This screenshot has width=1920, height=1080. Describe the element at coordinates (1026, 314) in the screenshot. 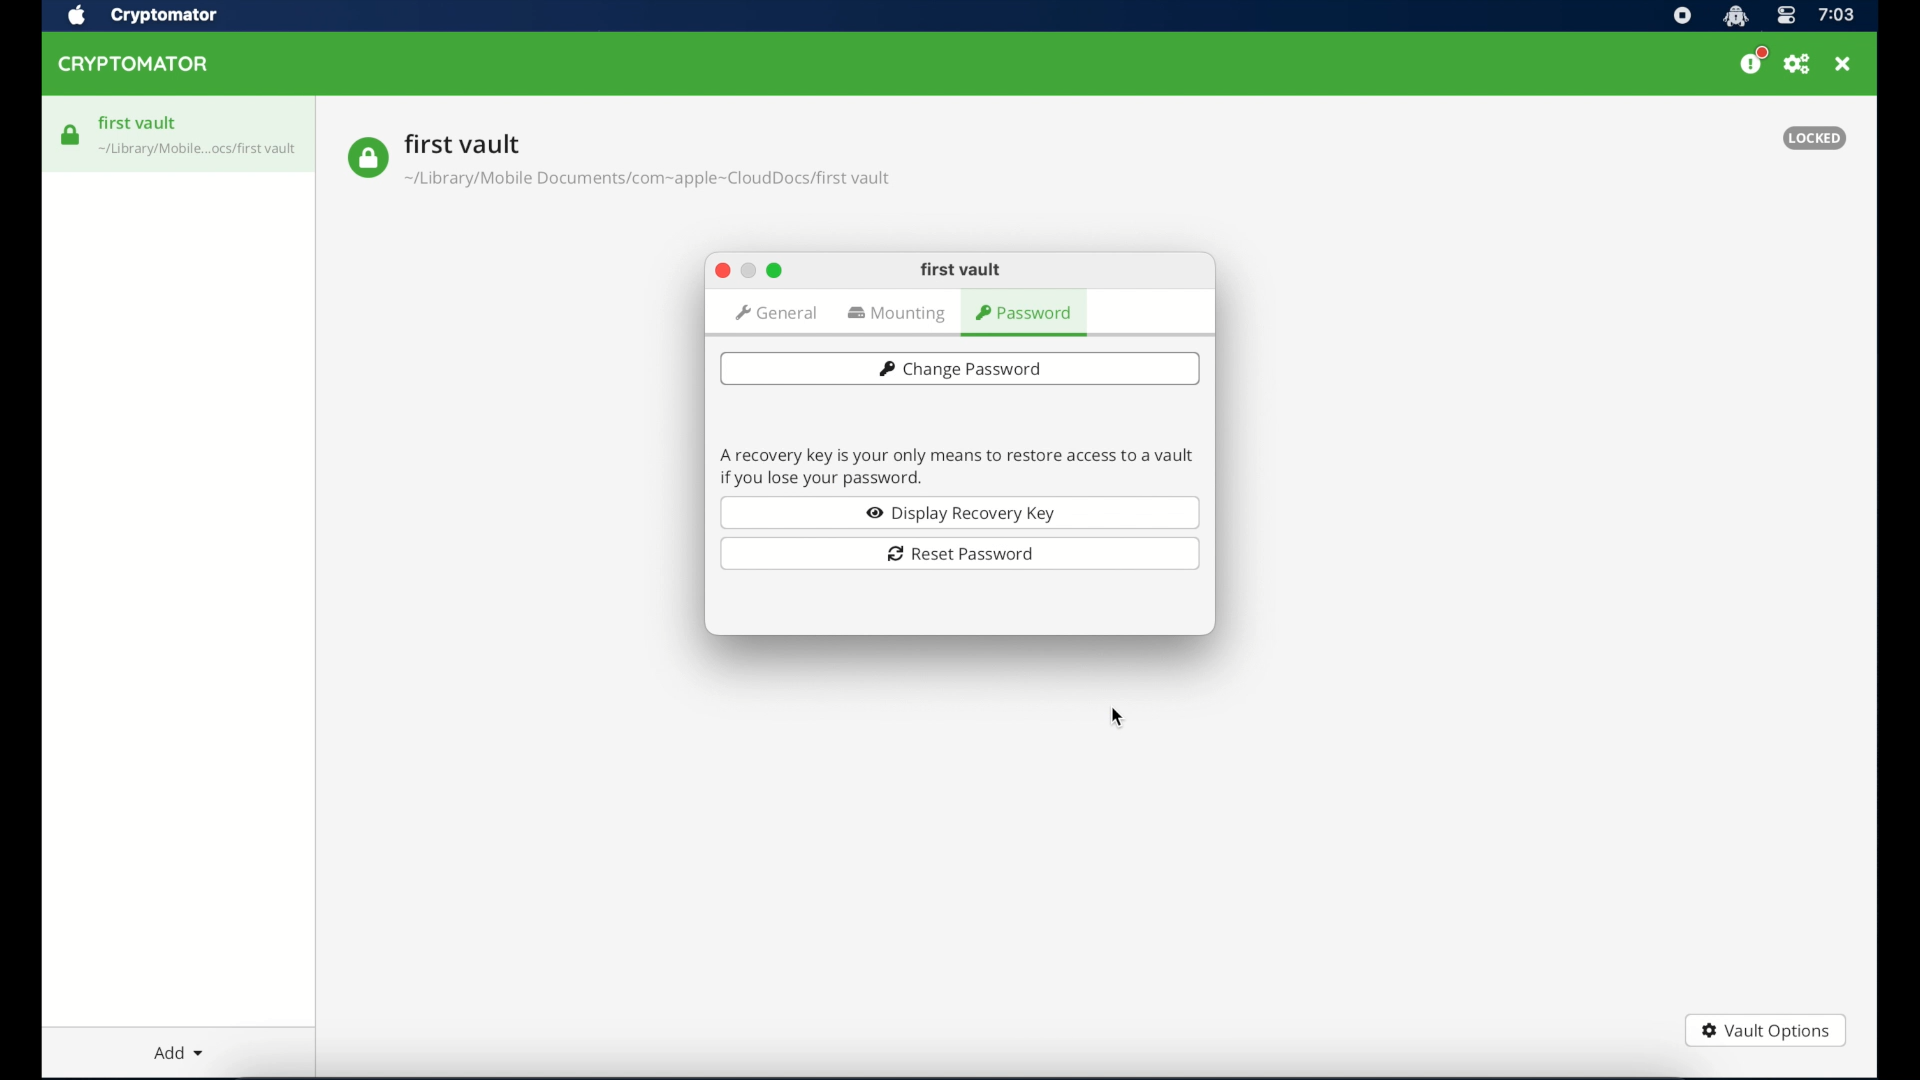

I see `password` at that location.